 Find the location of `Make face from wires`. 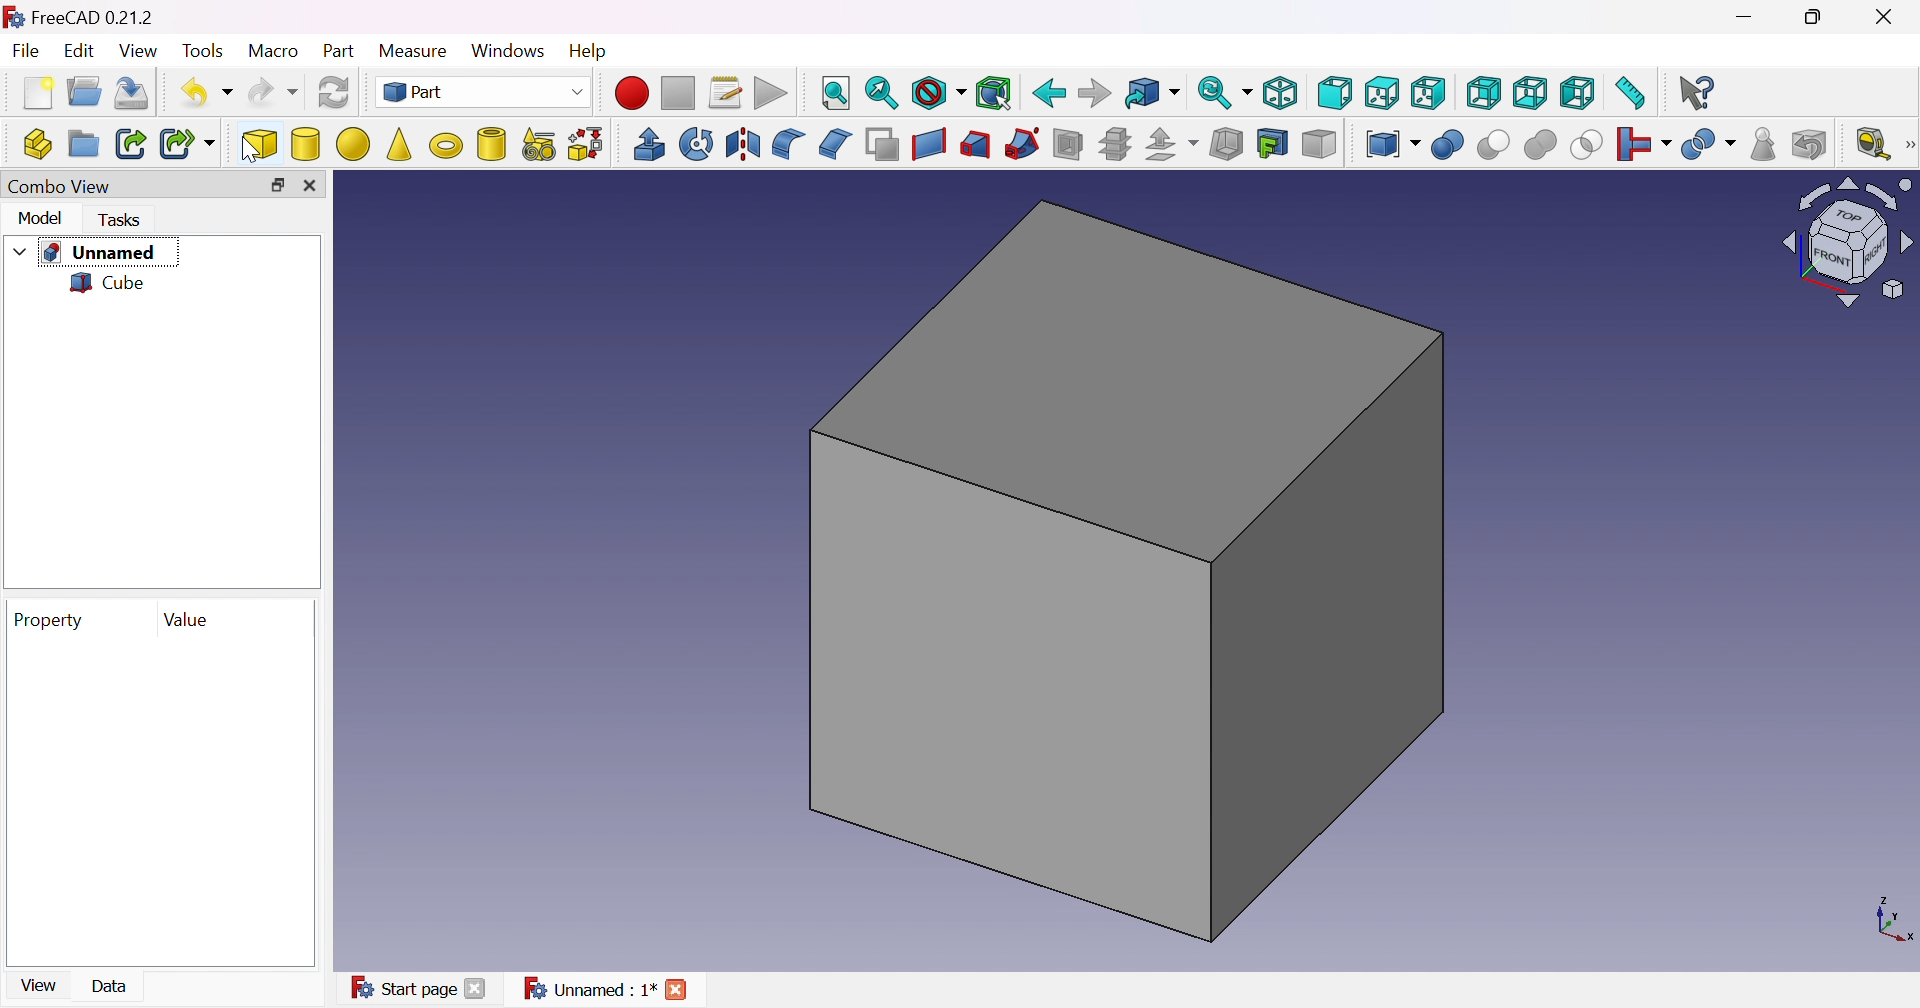

Make face from wires is located at coordinates (881, 145).